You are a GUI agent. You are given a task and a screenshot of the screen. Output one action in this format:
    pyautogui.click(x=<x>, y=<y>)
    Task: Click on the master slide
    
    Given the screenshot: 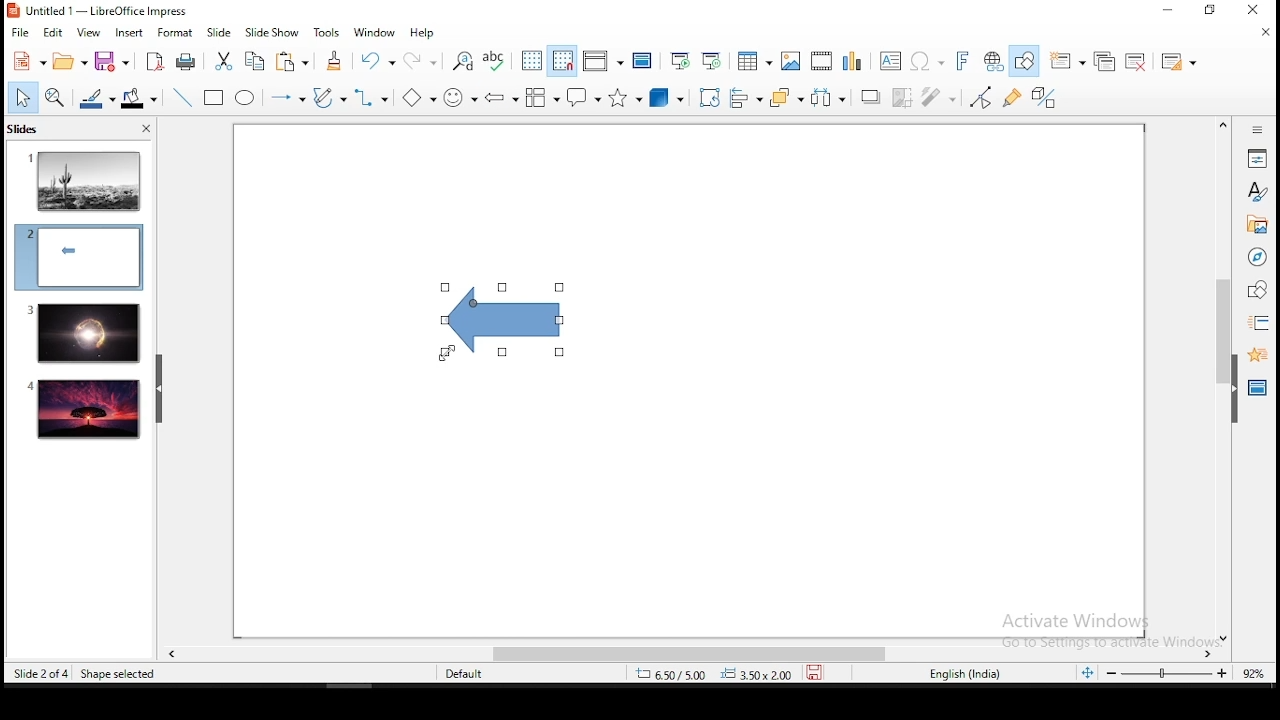 What is the action you would take?
    pyautogui.click(x=643, y=60)
    